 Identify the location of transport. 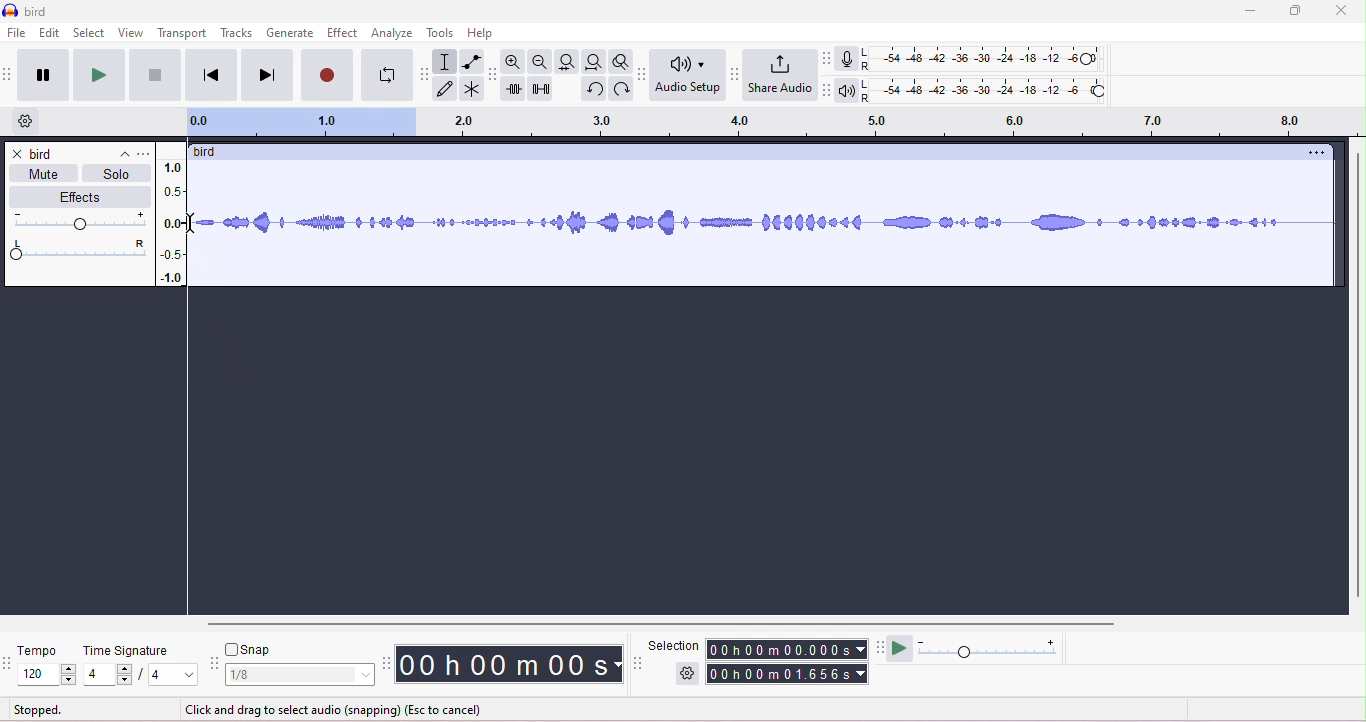
(183, 34).